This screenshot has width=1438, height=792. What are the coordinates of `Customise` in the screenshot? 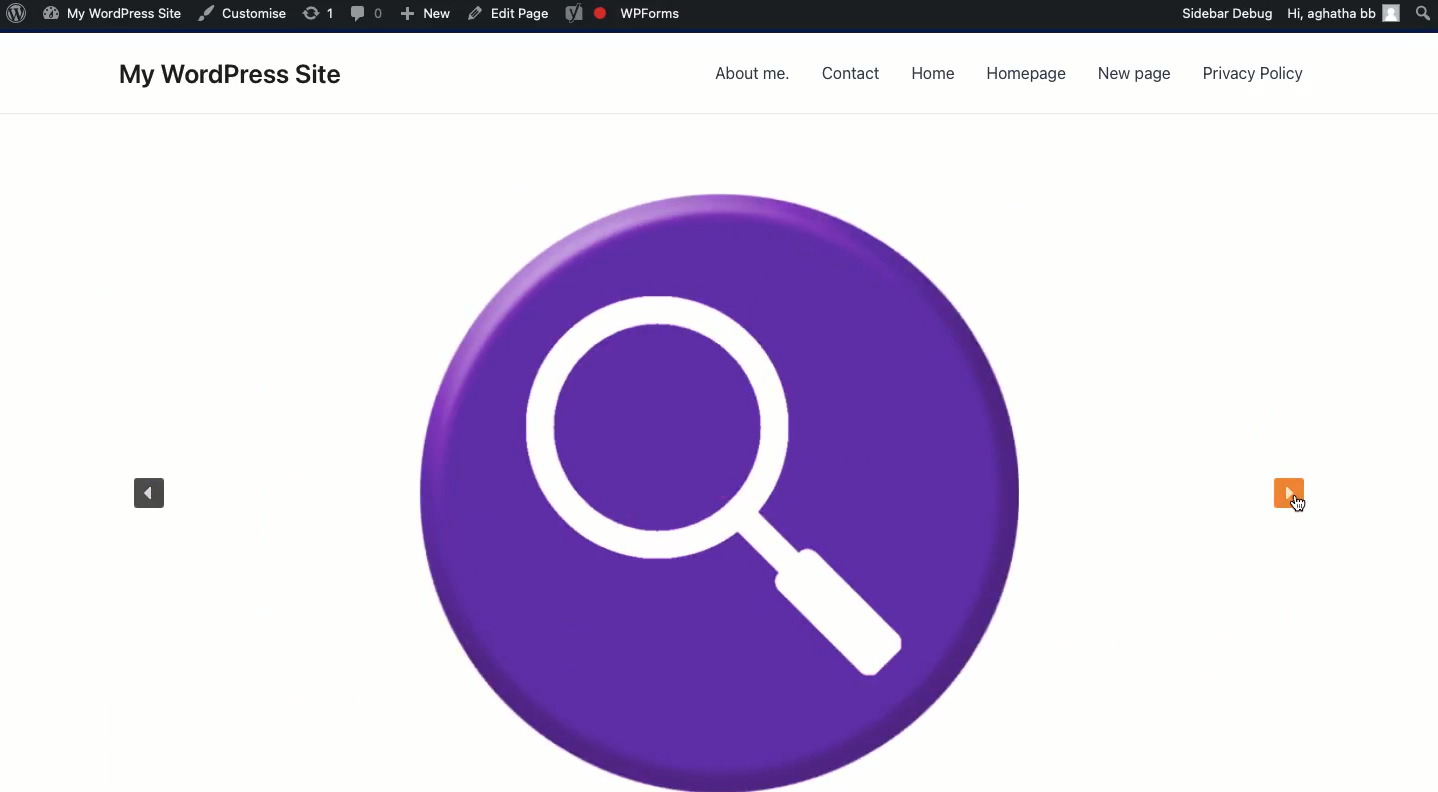 It's located at (245, 13).